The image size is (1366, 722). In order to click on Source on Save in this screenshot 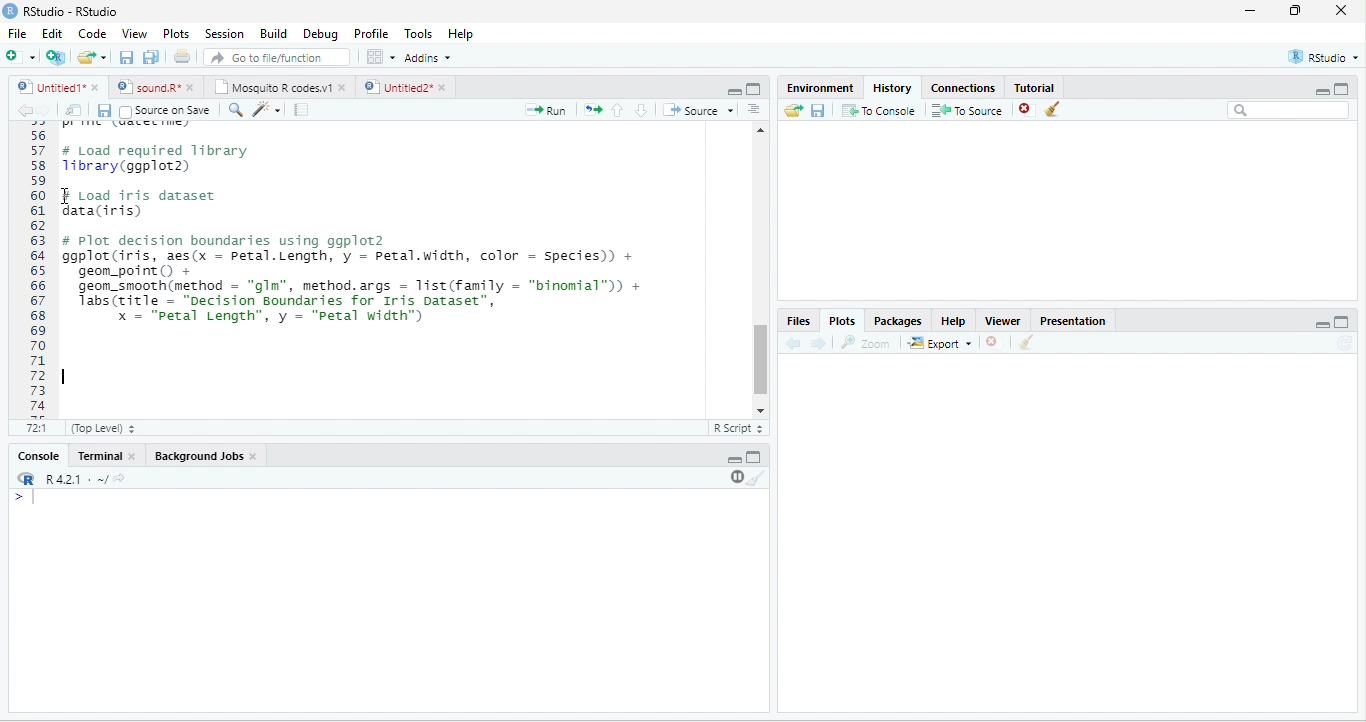, I will do `click(164, 111)`.